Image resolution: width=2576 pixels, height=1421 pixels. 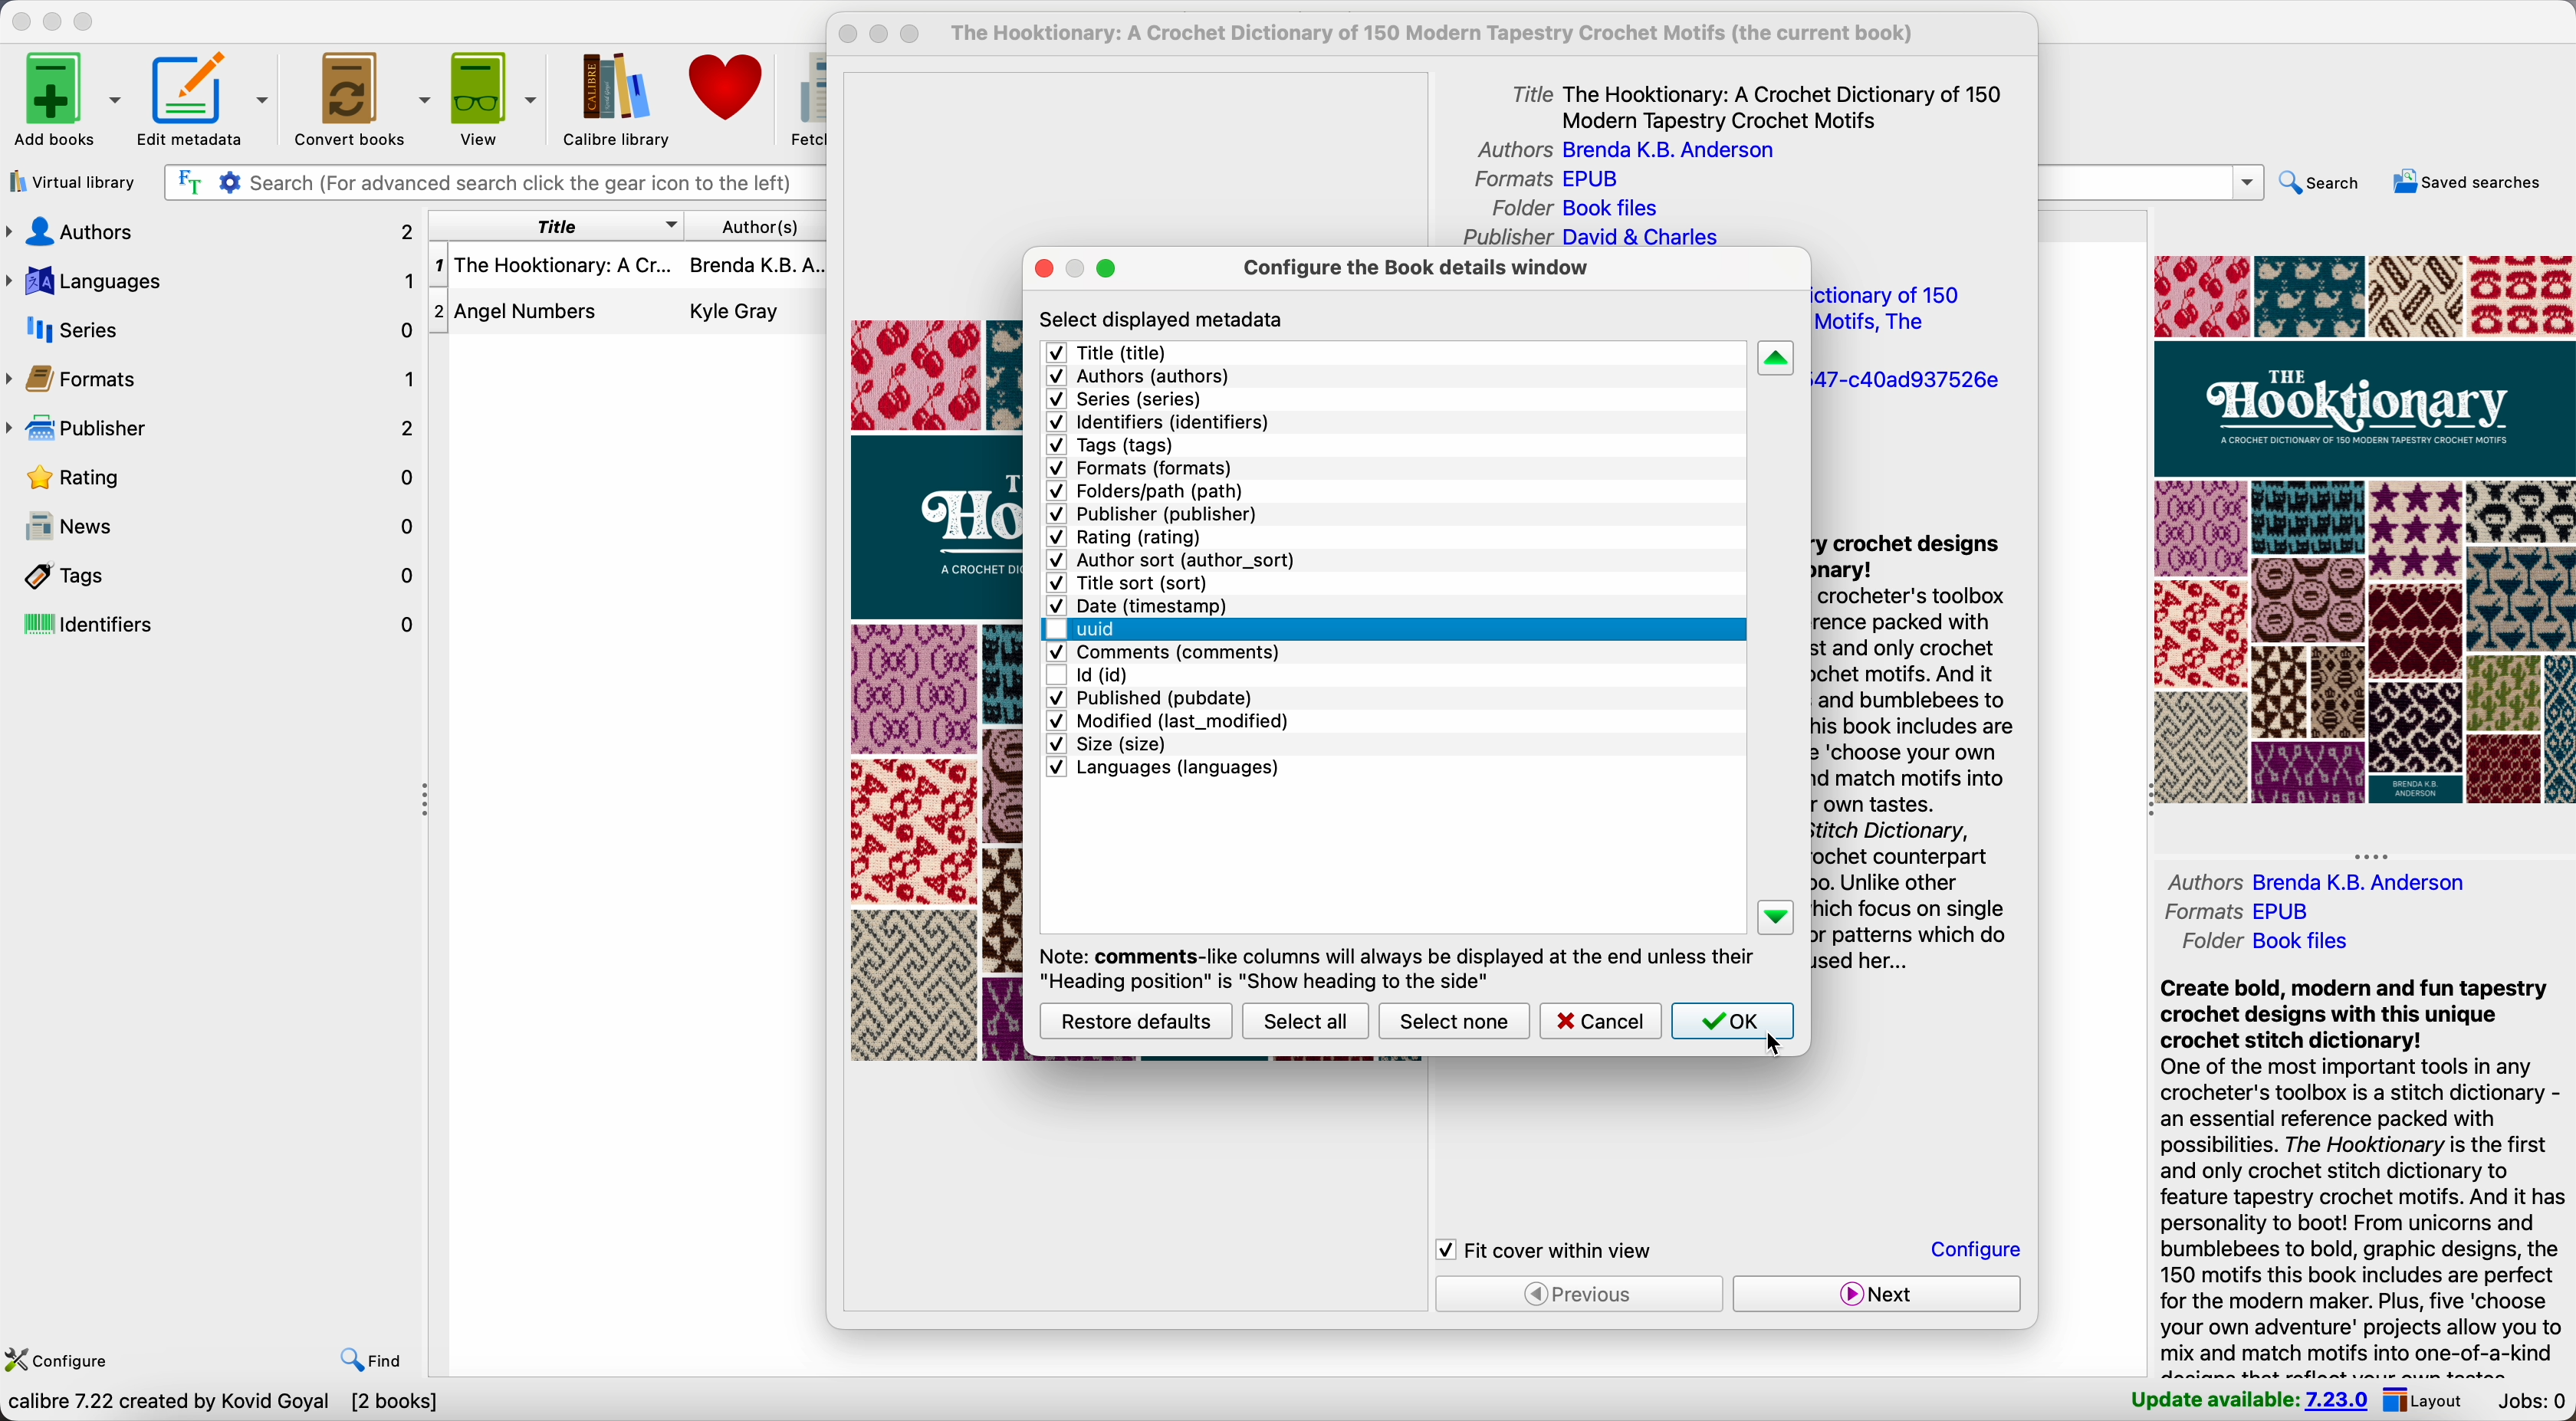 I want to click on identifiers, so click(x=214, y=626).